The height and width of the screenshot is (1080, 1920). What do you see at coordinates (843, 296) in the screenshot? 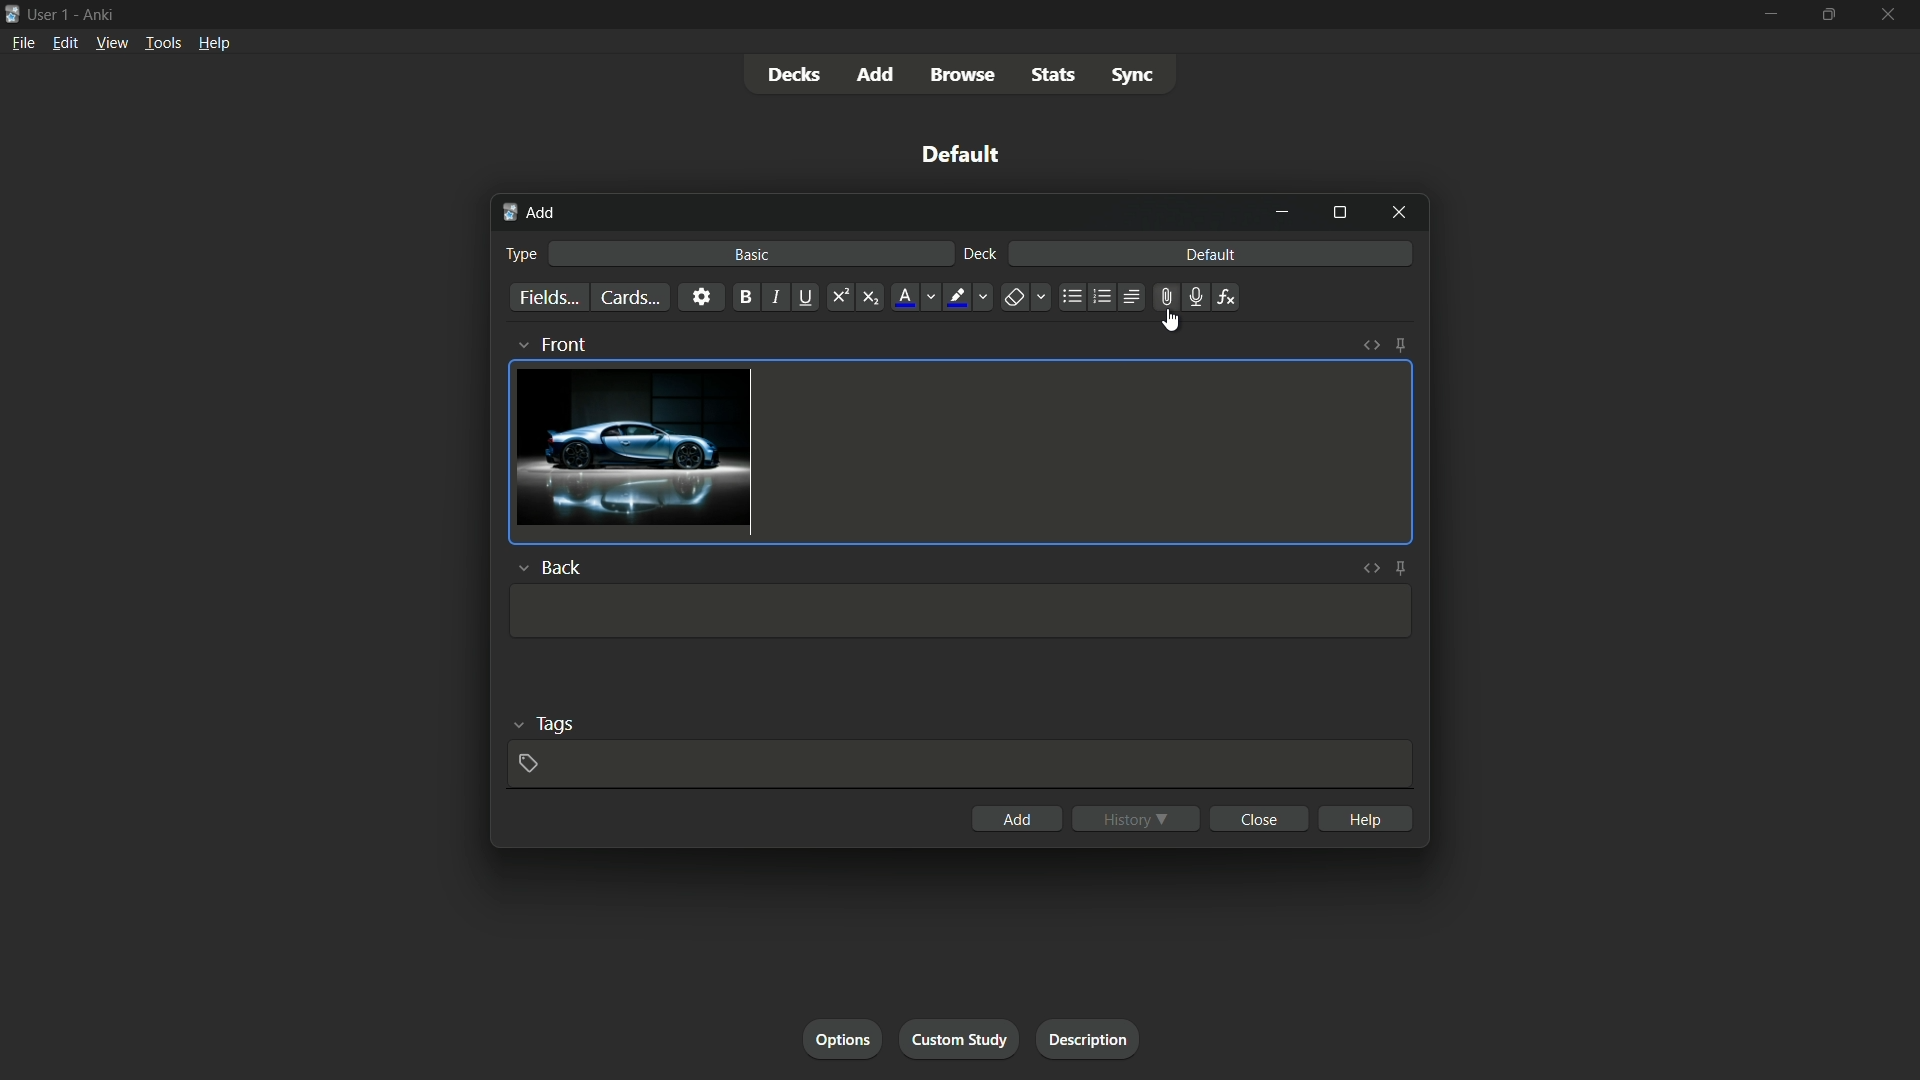
I see `supercript` at bounding box center [843, 296].